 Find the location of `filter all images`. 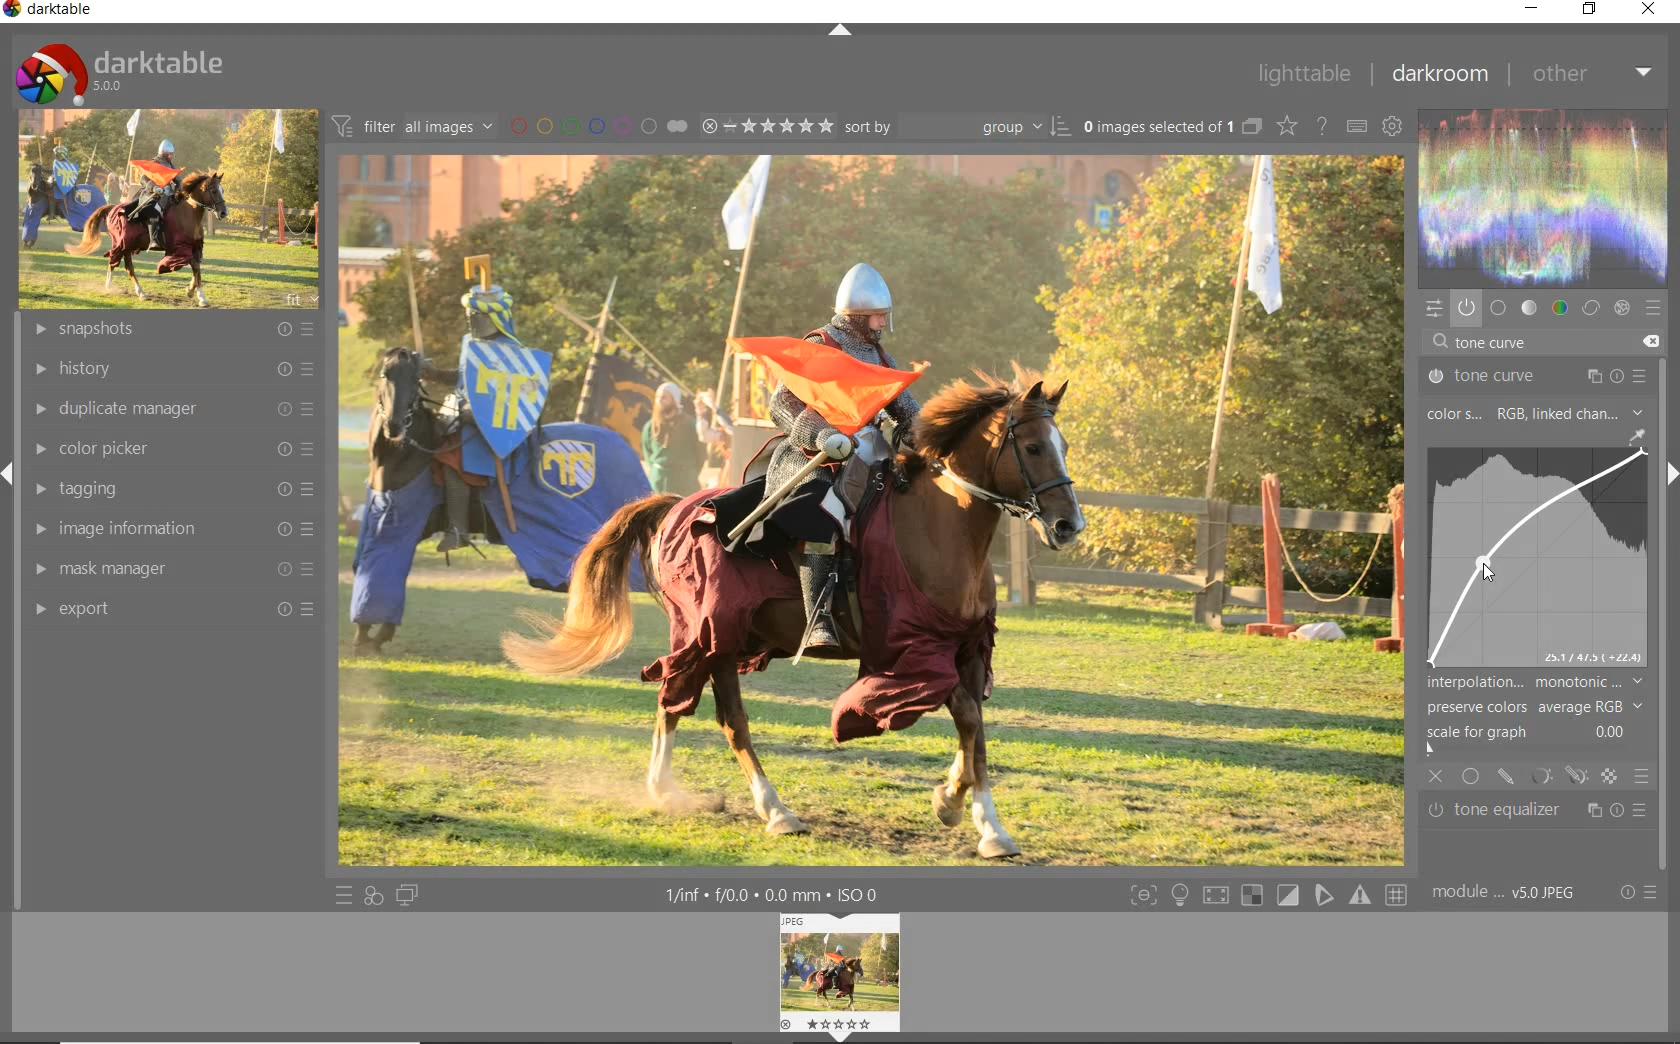

filter all images is located at coordinates (412, 126).